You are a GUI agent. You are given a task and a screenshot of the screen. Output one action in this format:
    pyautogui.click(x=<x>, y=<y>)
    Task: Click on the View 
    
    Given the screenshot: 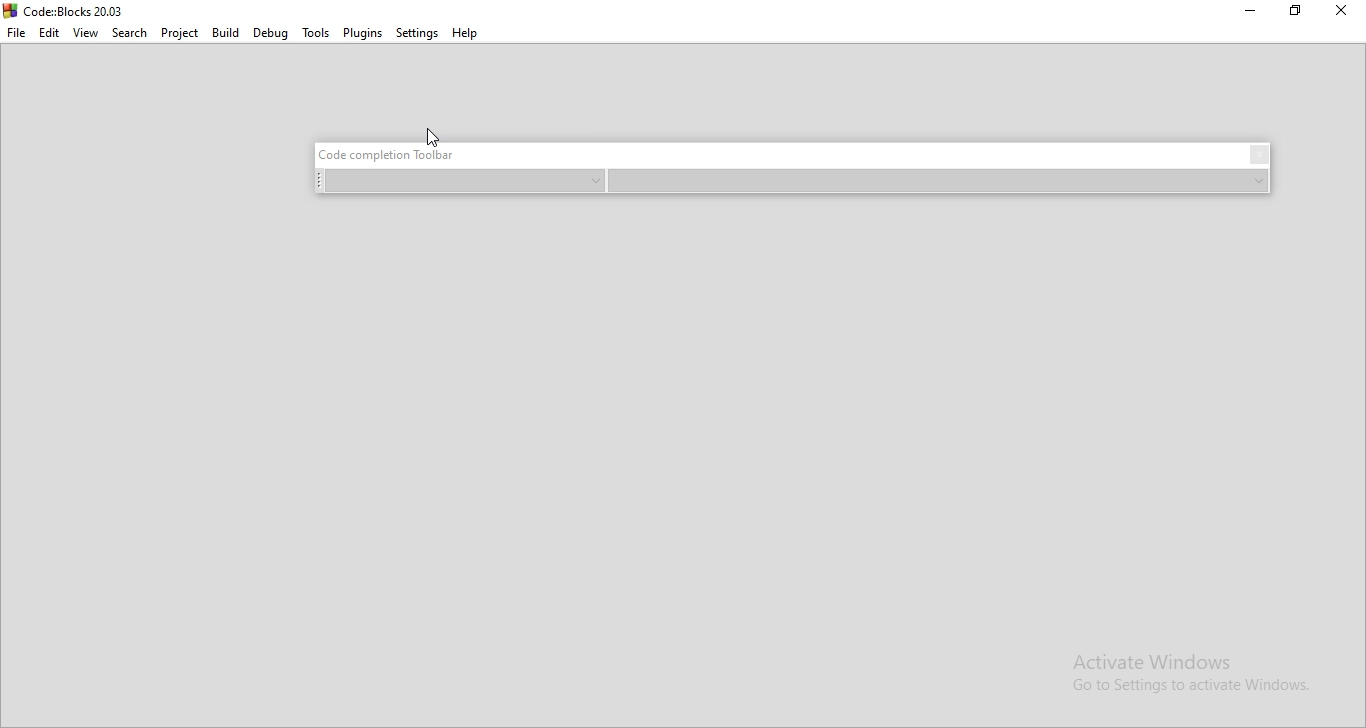 What is the action you would take?
    pyautogui.click(x=86, y=31)
    